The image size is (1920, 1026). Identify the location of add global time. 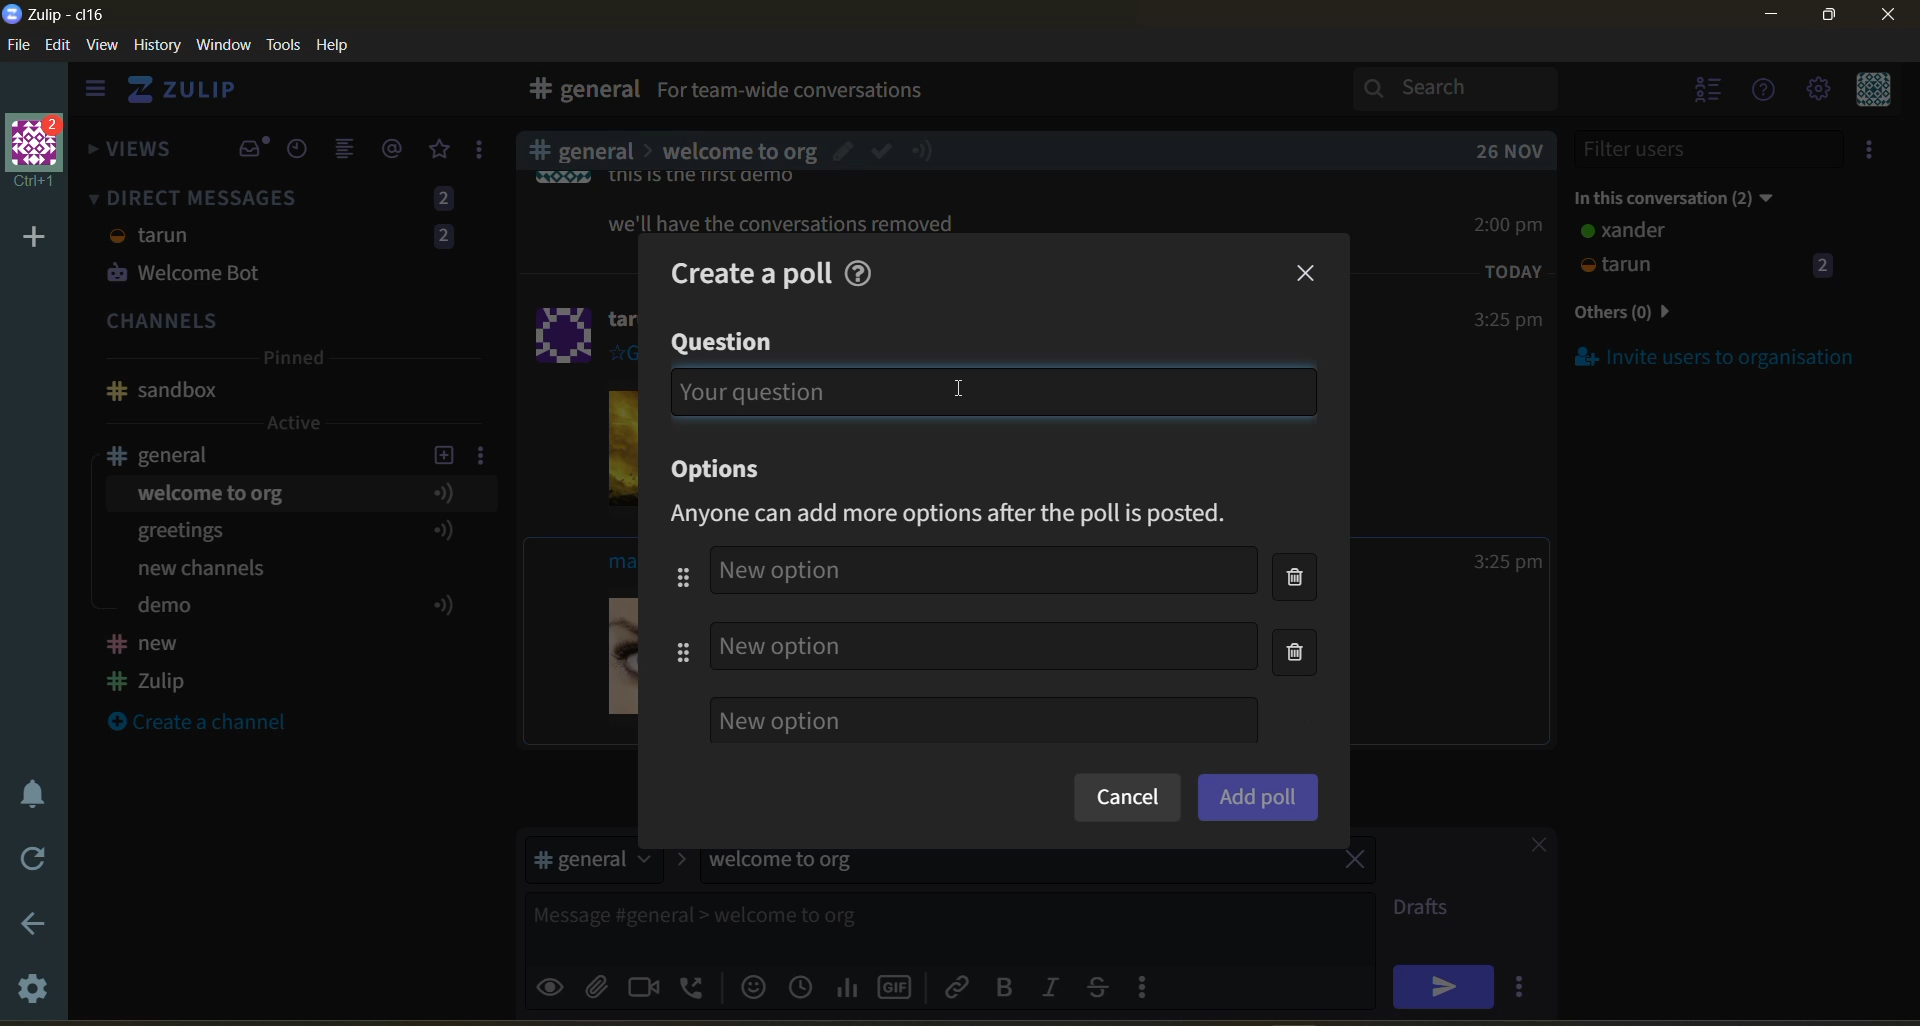
(805, 986).